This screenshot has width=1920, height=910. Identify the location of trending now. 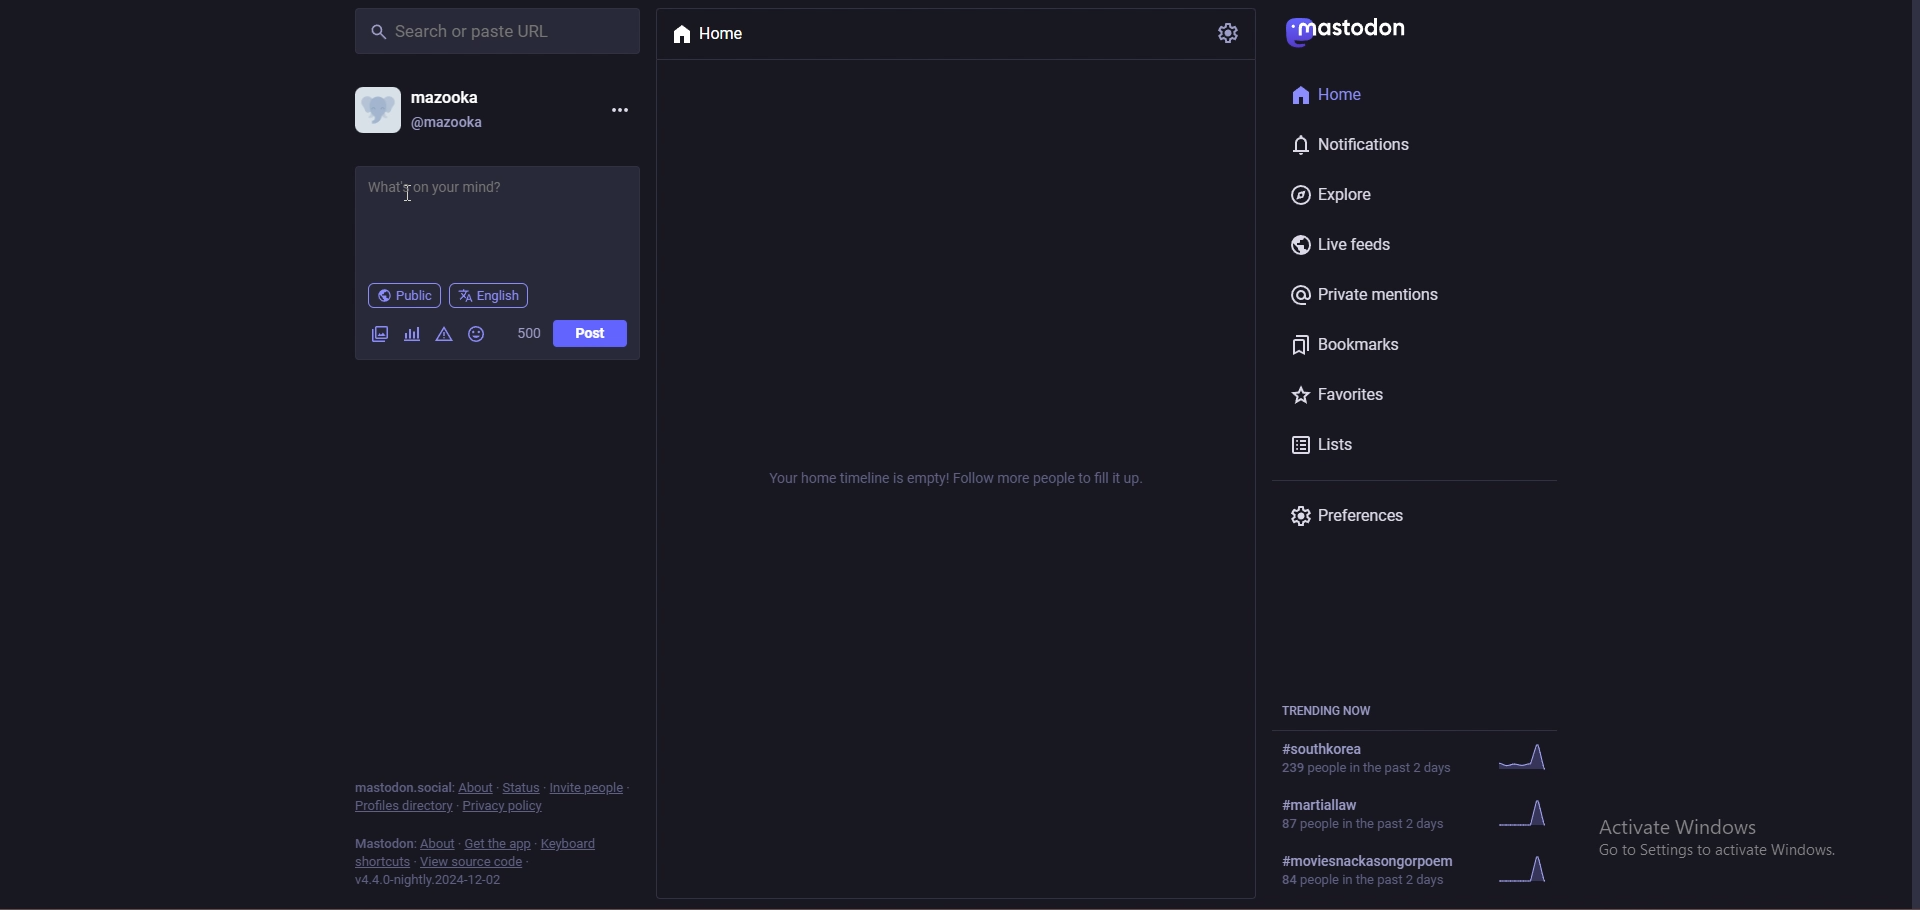
(1343, 711).